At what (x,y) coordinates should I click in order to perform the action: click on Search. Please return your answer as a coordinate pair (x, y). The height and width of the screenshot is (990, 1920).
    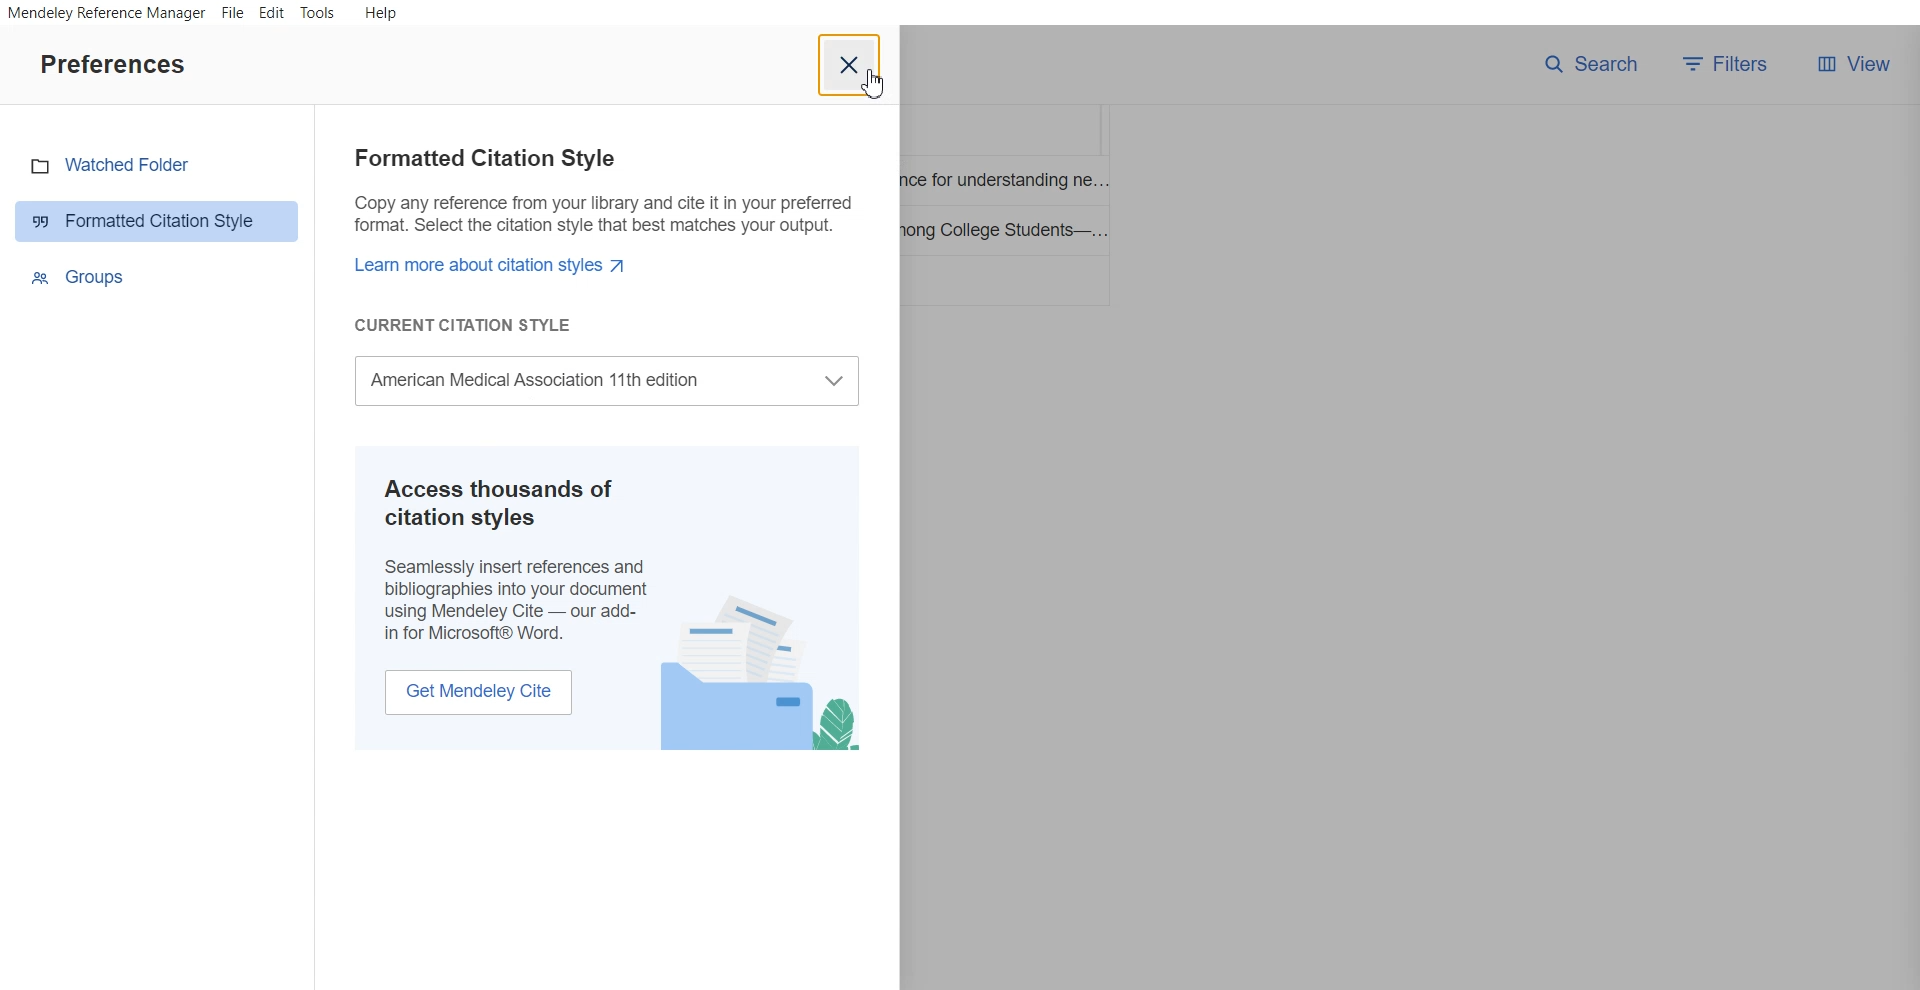
    Looking at the image, I should click on (1591, 64).